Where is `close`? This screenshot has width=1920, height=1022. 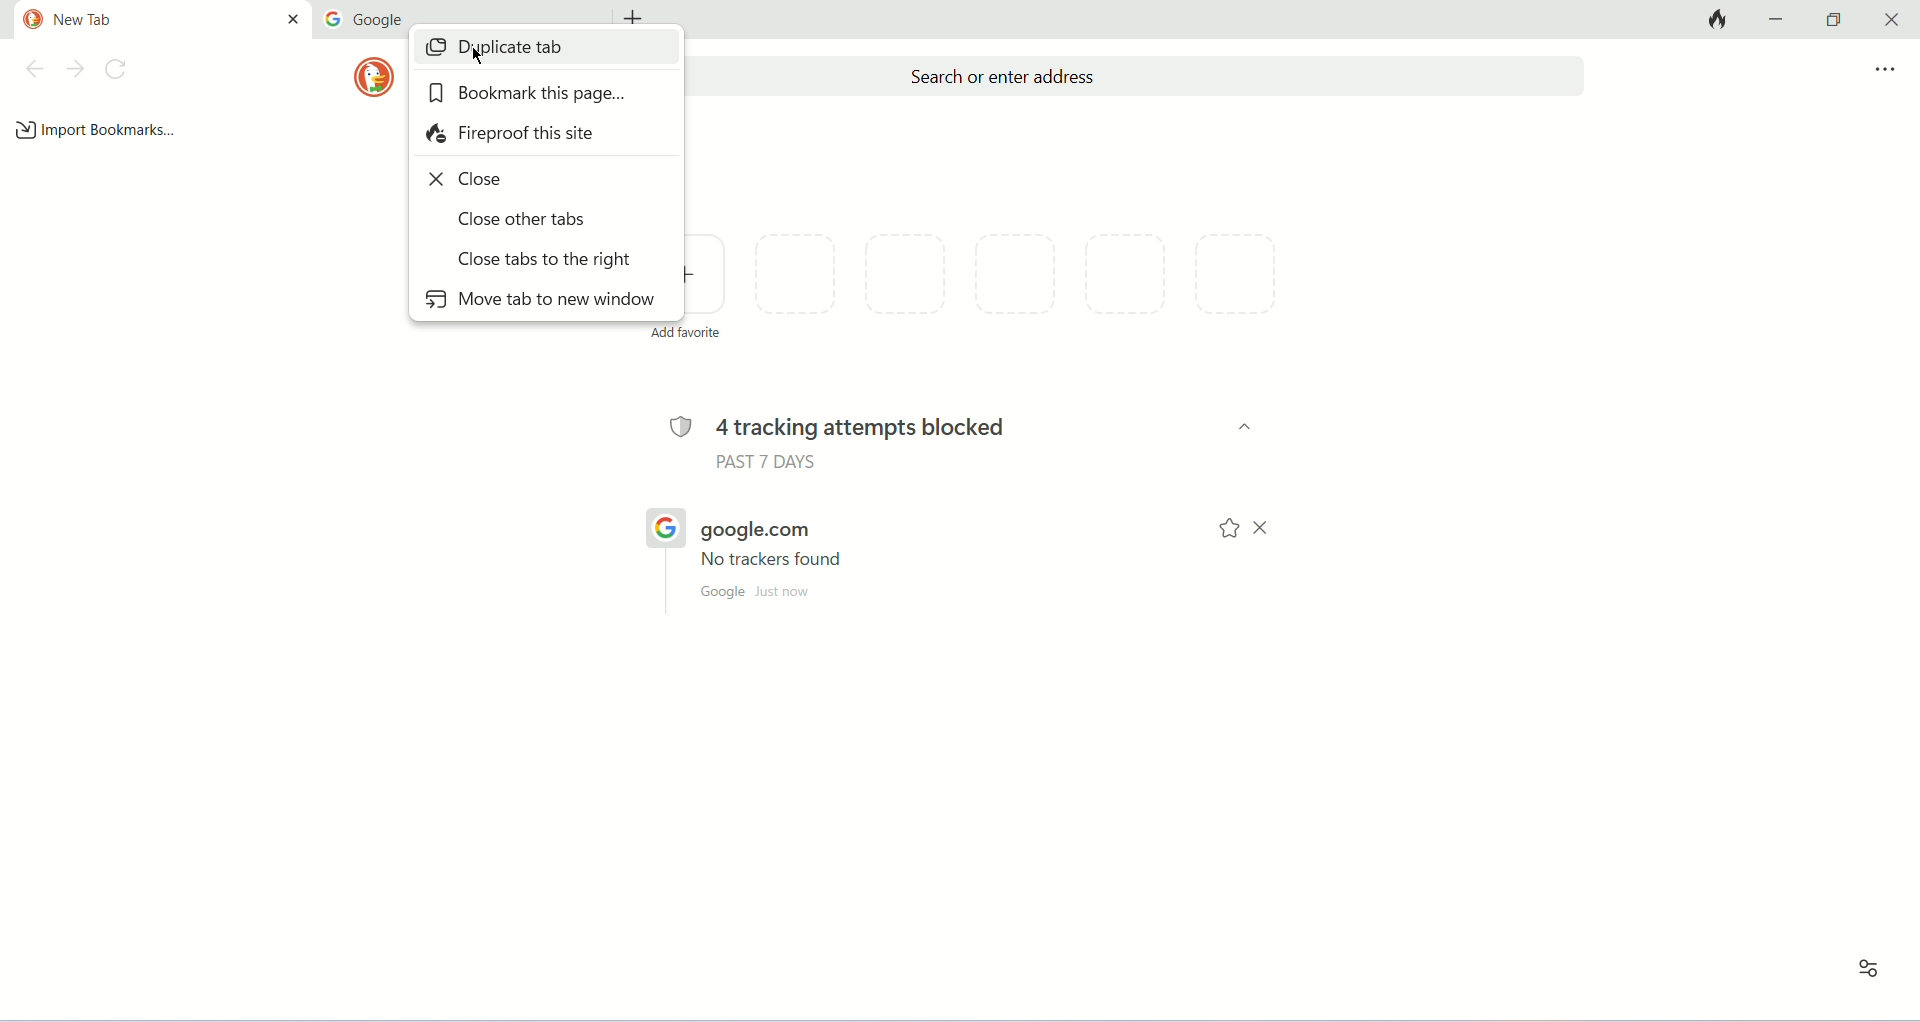
close is located at coordinates (1894, 18).